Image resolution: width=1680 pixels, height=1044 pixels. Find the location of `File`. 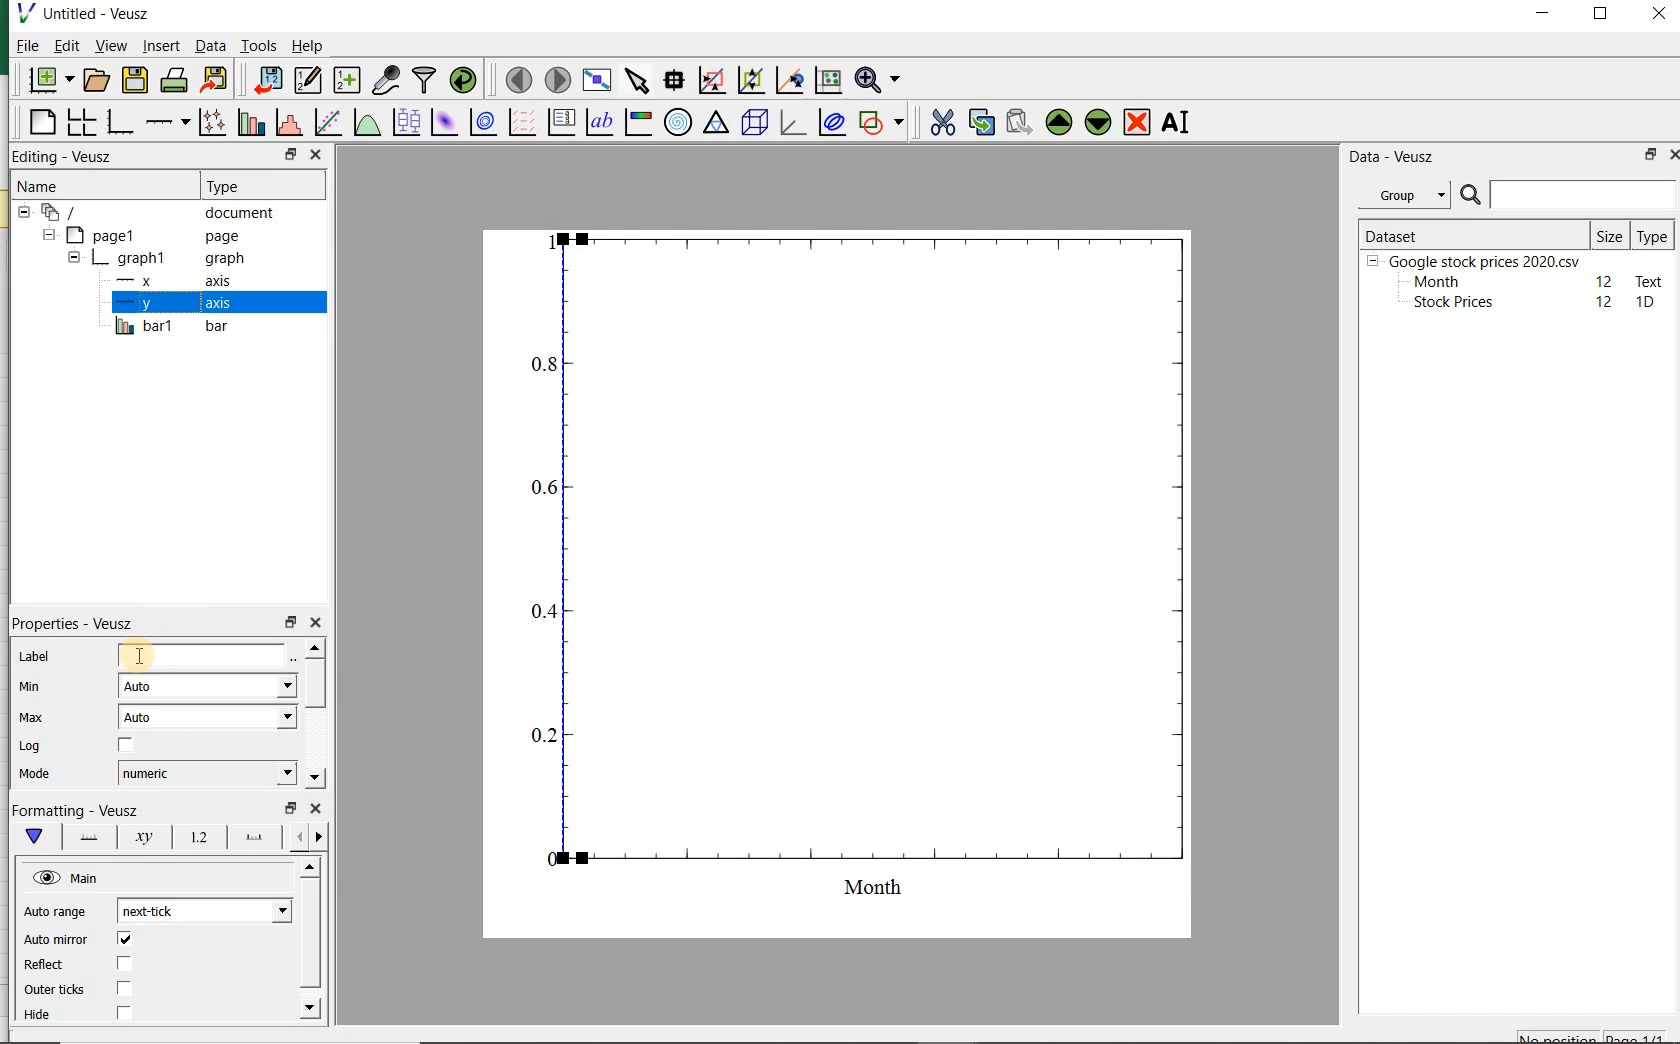

File is located at coordinates (22, 48).